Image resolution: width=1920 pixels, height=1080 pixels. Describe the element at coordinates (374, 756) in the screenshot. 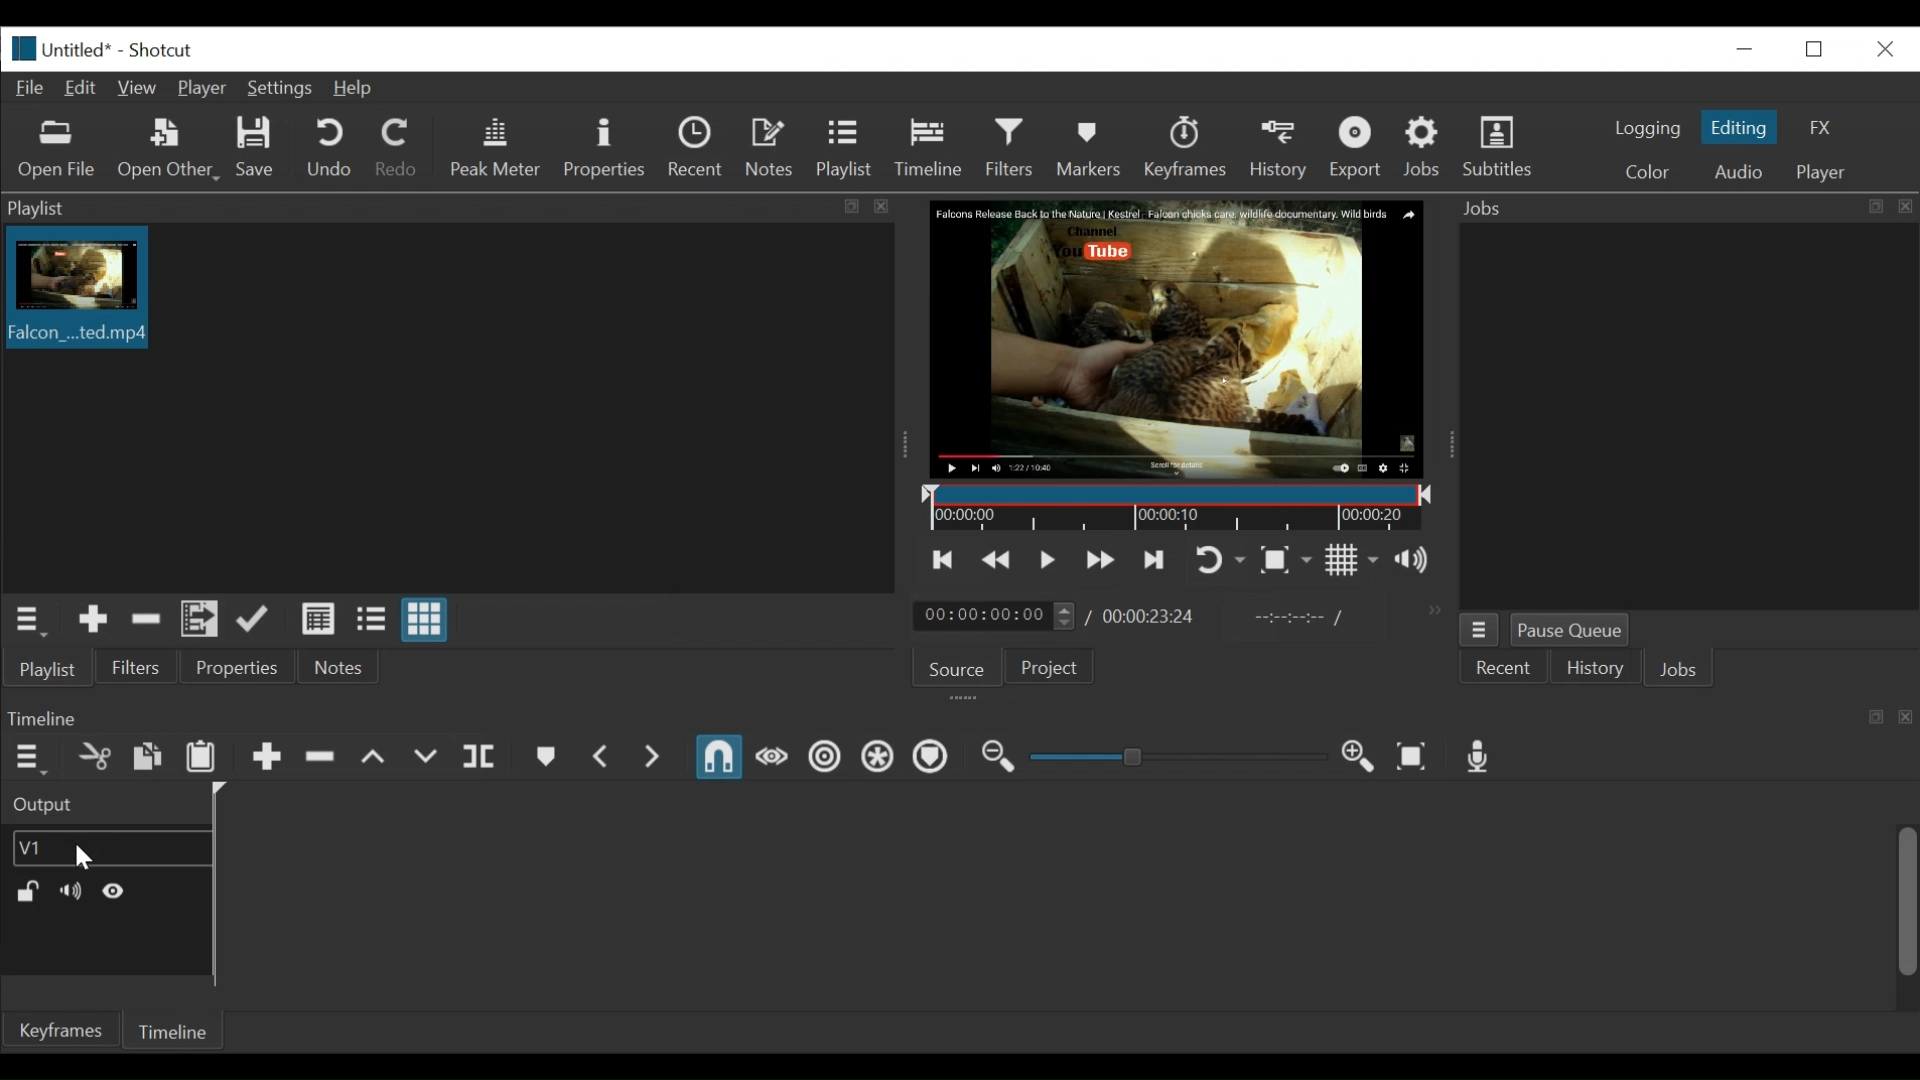

I see `Lift` at that location.